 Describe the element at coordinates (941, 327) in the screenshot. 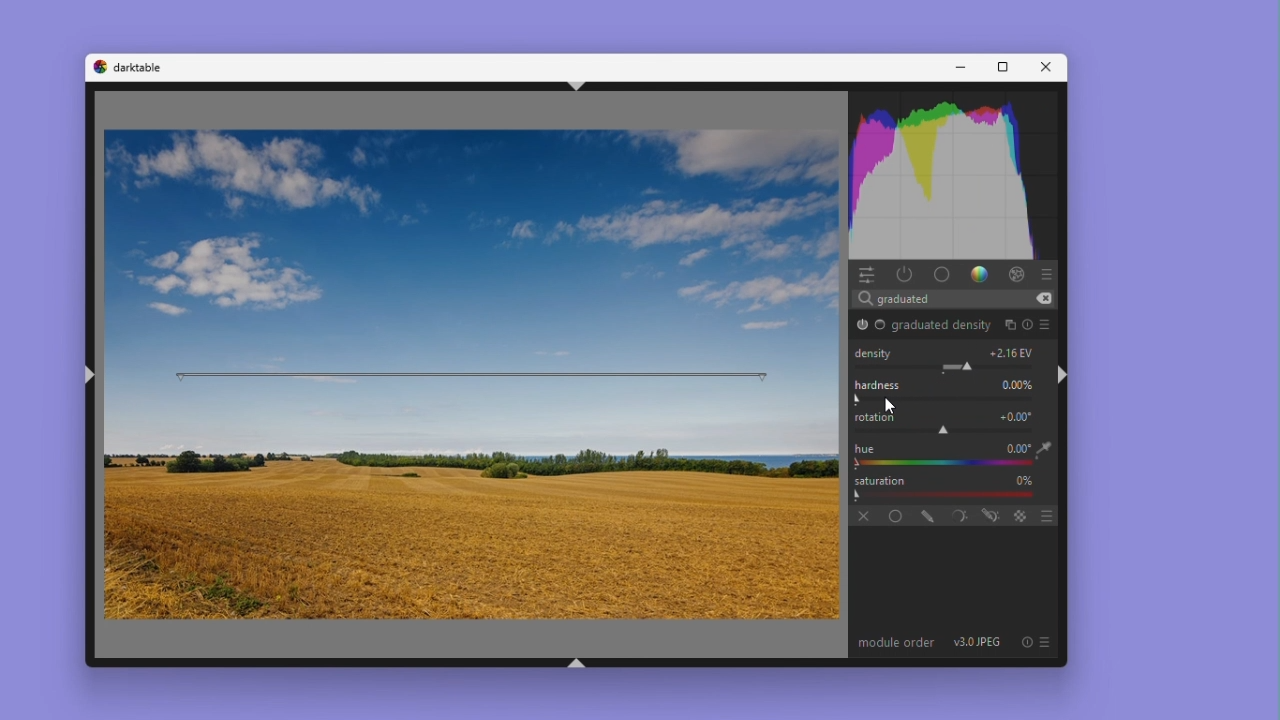

I see `graduated density` at that location.